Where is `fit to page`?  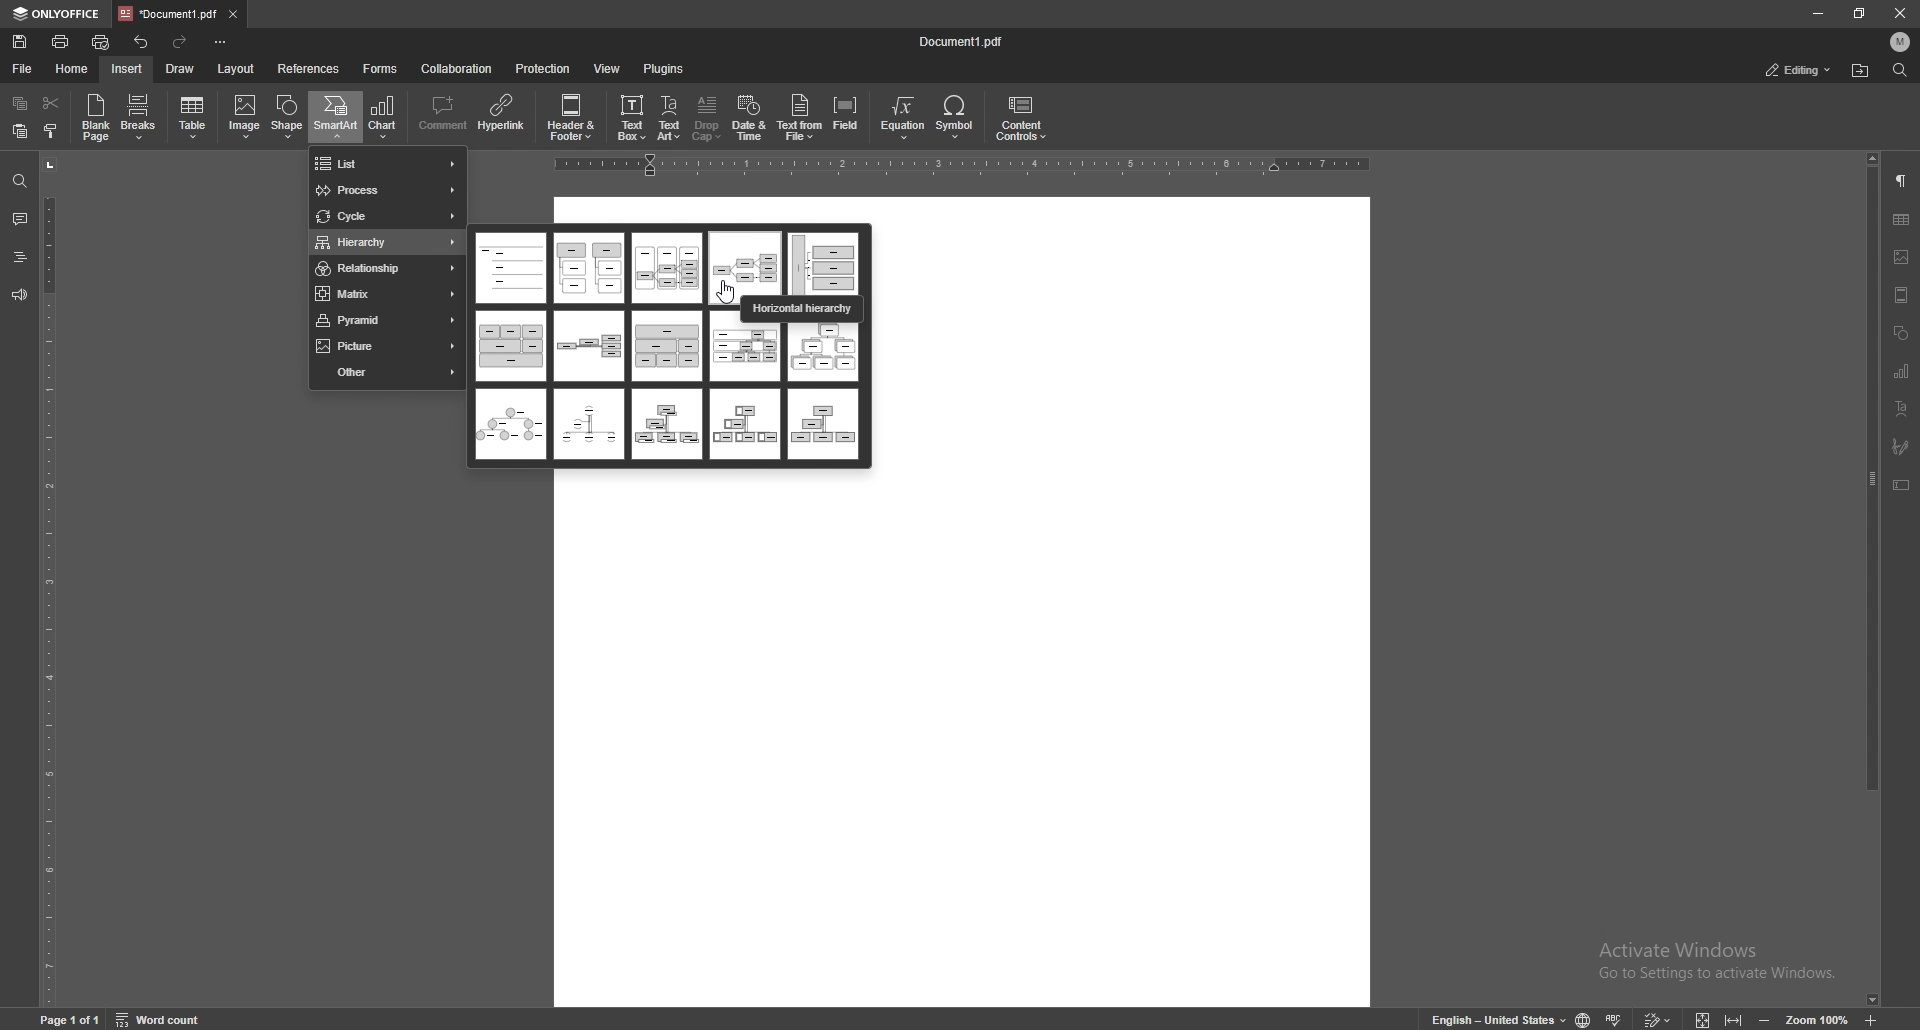 fit to page is located at coordinates (1703, 1017).